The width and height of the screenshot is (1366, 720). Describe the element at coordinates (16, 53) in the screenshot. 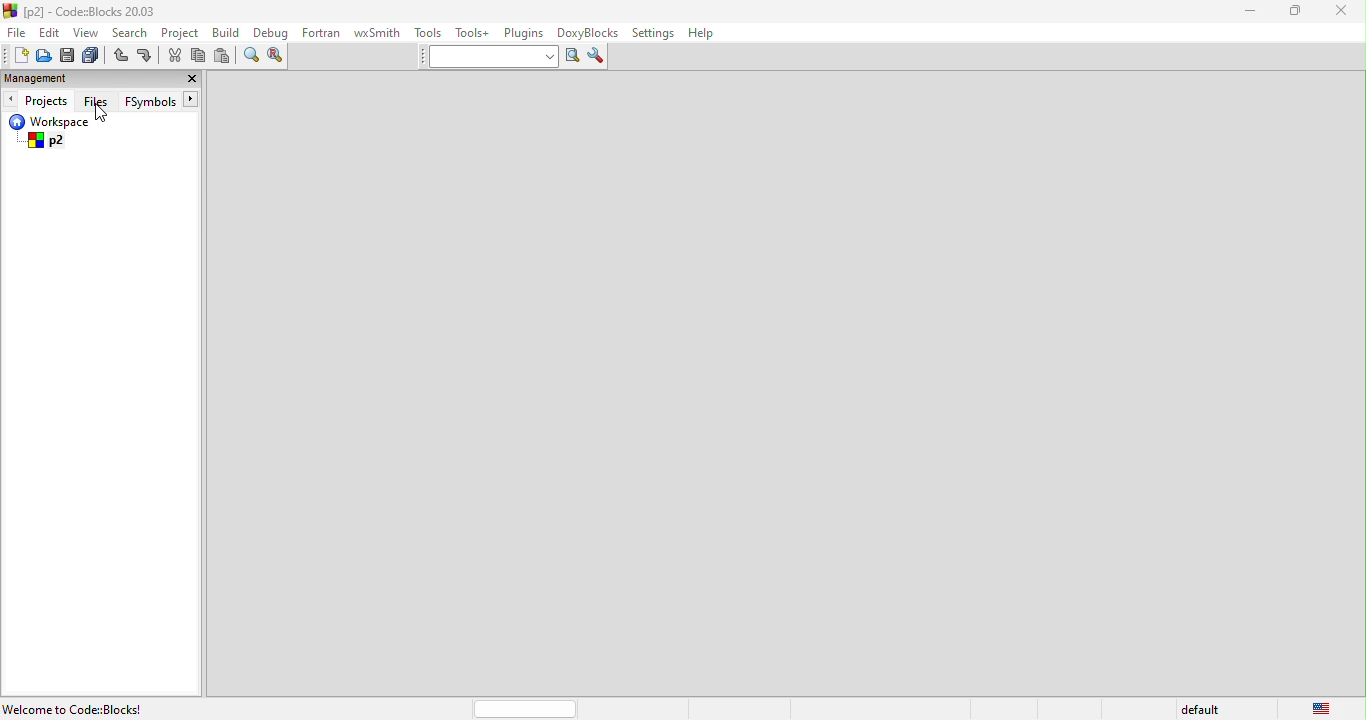

I see `new` at that location.